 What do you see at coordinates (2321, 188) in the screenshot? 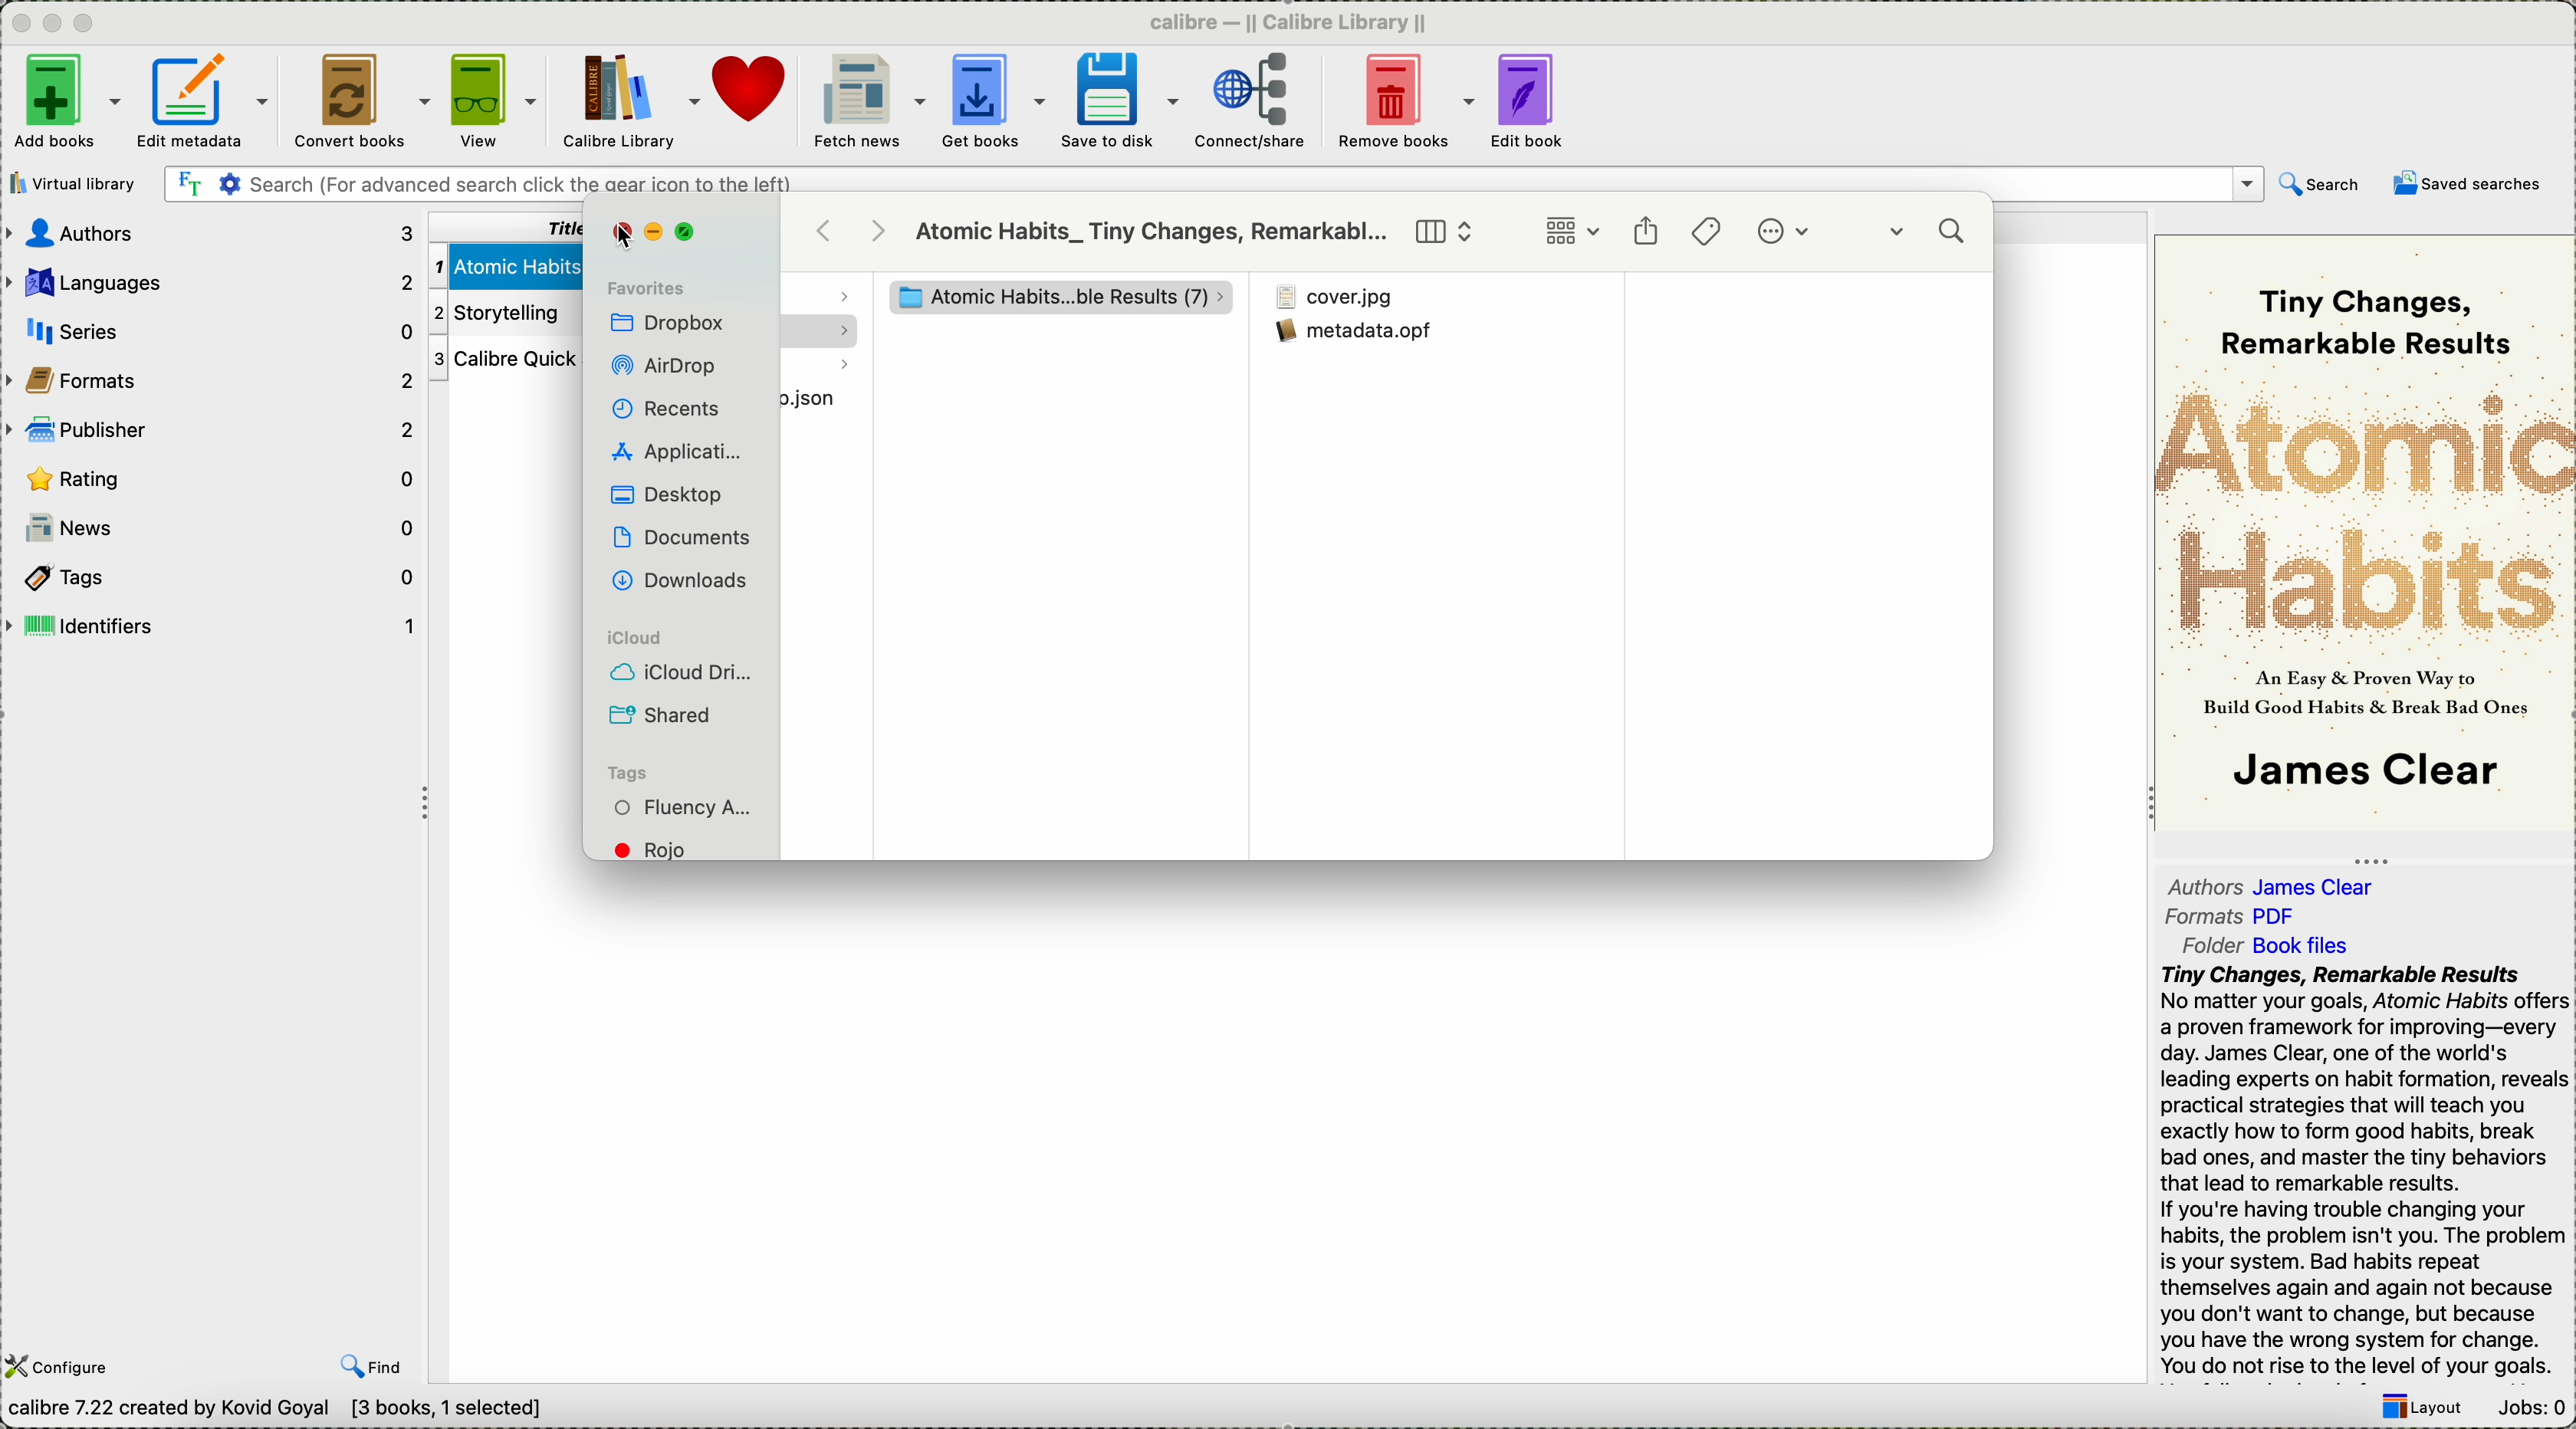
I see `search` at bounding box center [2321, 188].